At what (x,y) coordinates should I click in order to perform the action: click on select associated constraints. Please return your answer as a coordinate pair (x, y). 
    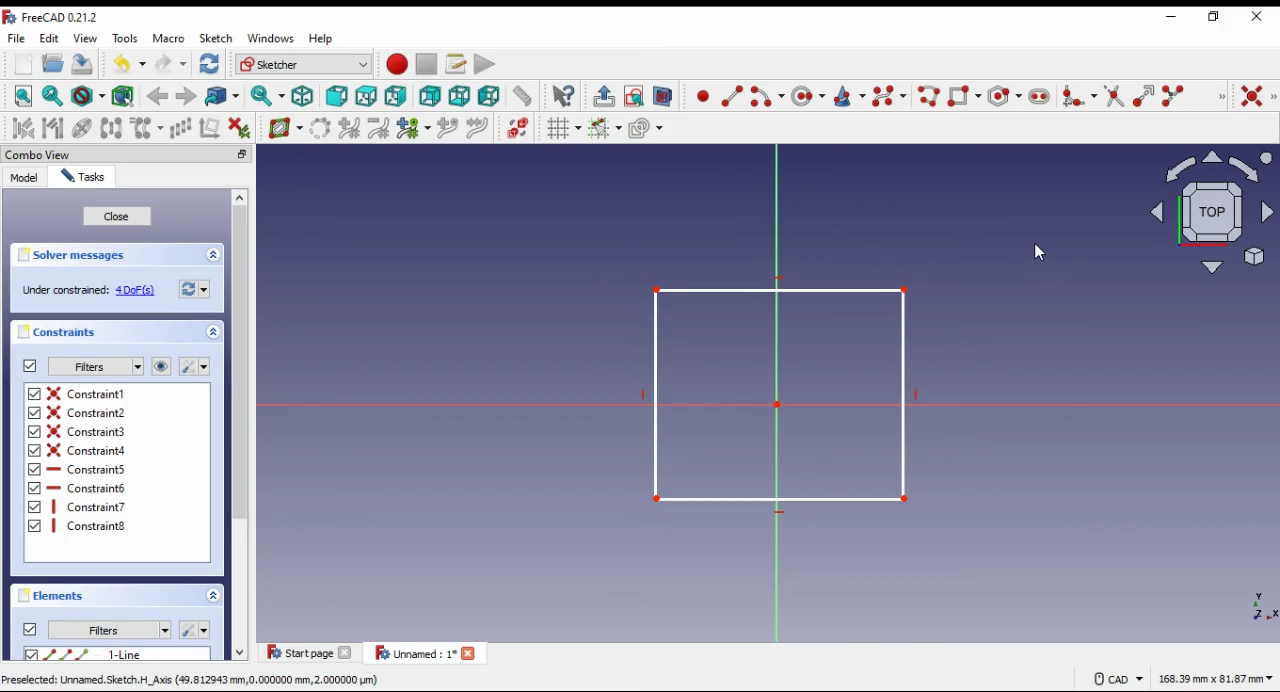
    Looking at the image, I should click on (24, 128).